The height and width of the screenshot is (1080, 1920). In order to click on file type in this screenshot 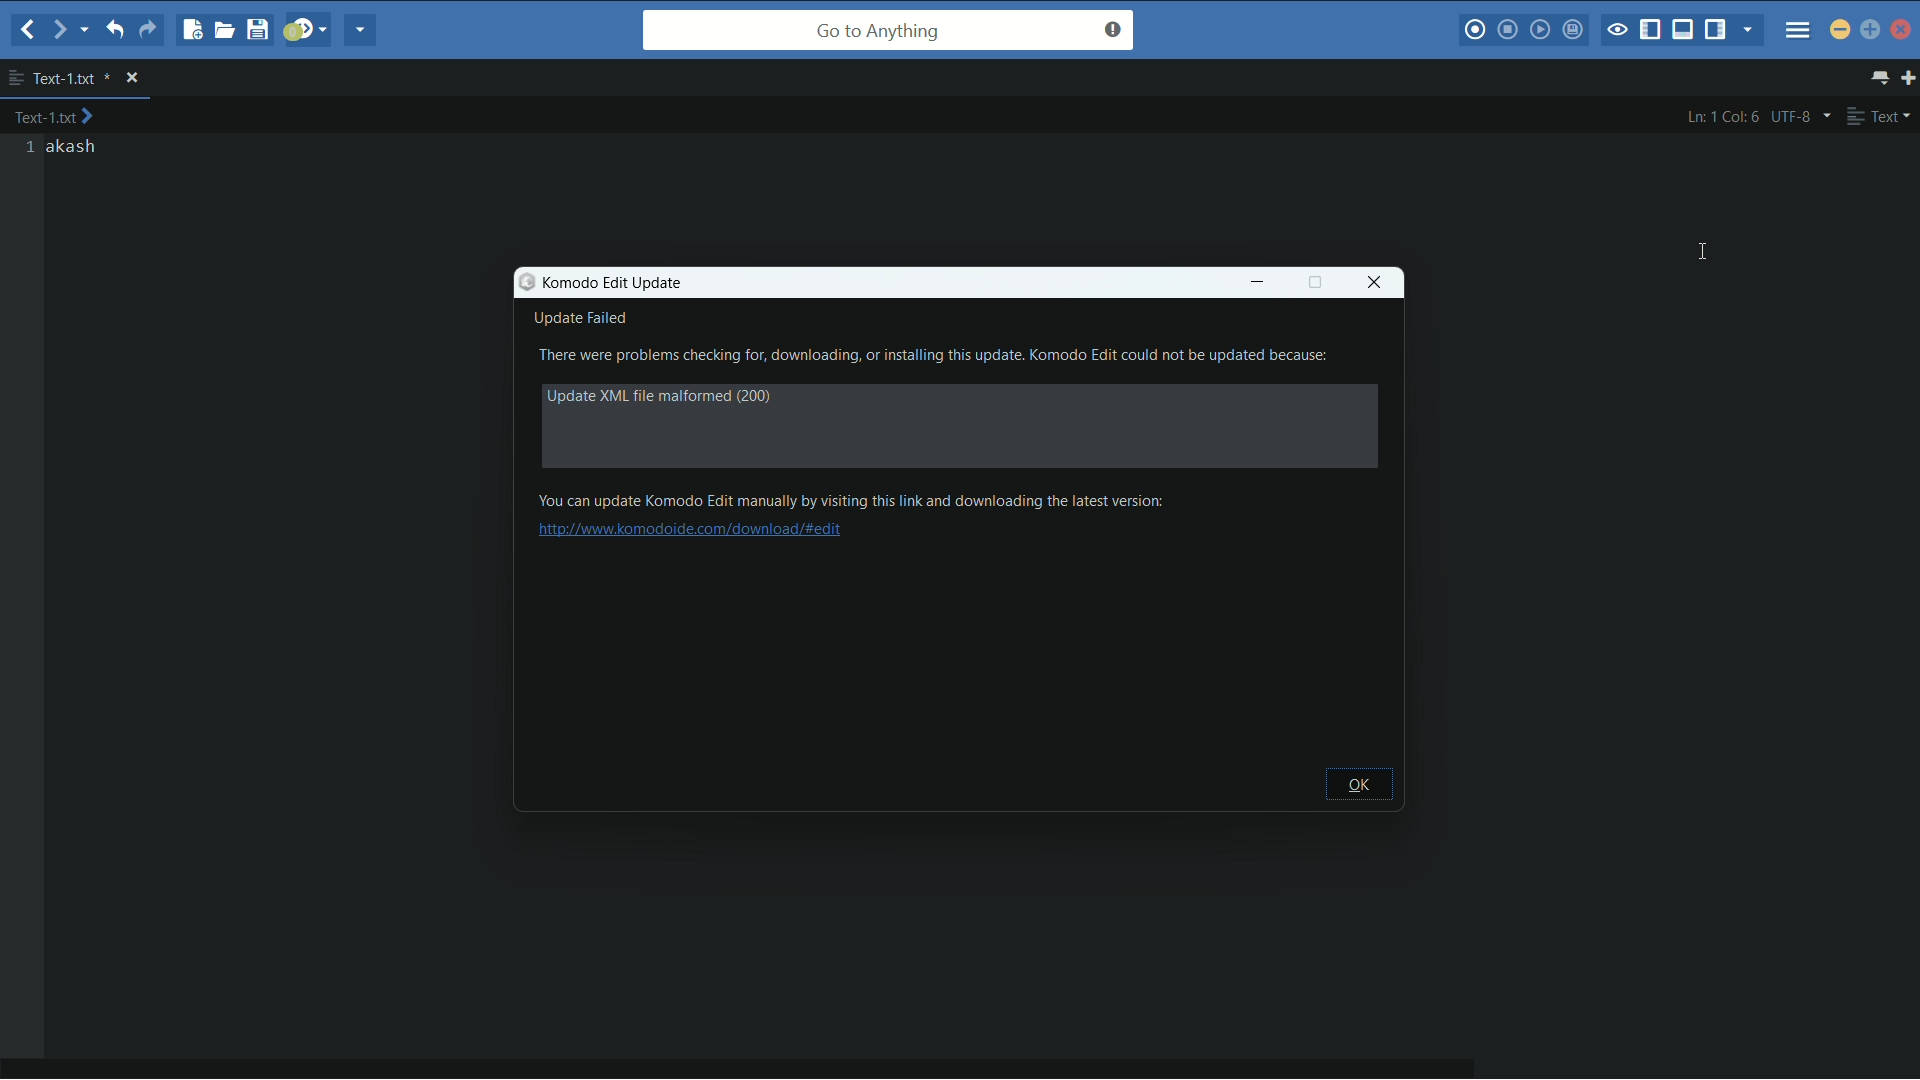, I will do `click(1880, 117)`.